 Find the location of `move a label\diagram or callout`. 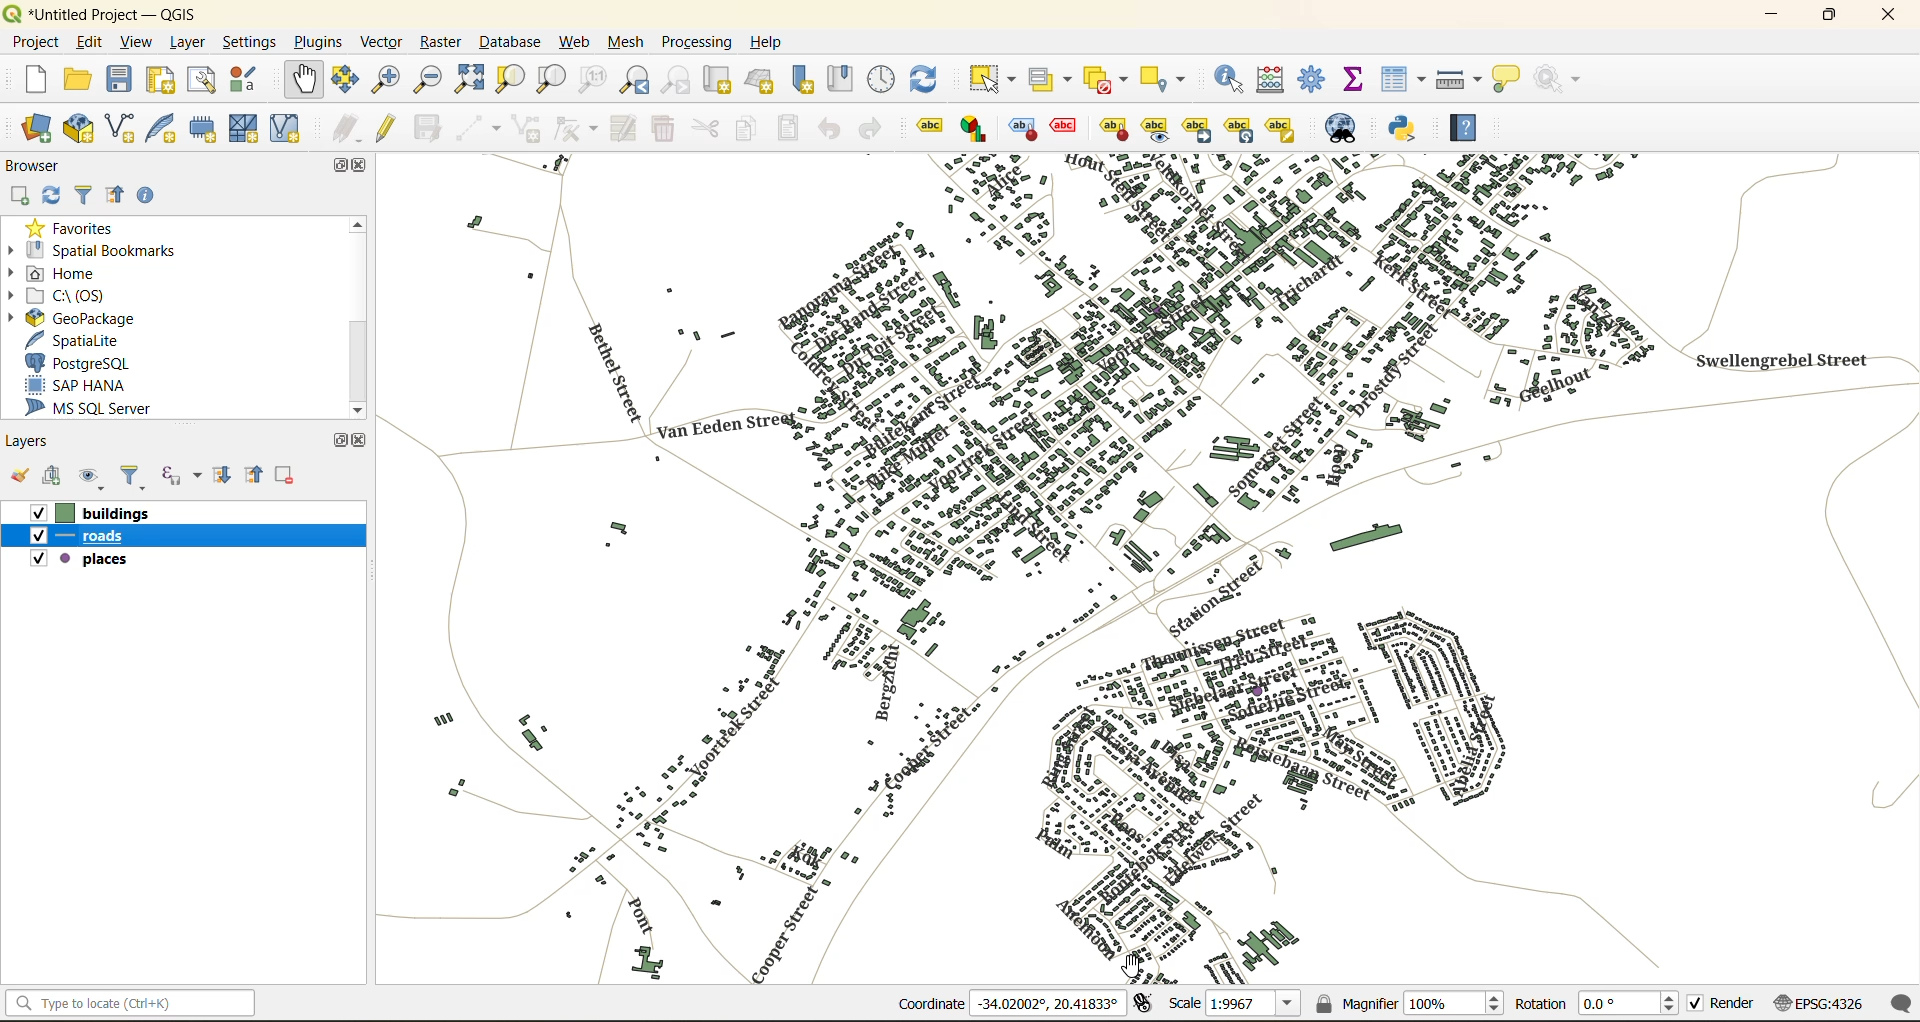

move a label\diagram or callout is located at coordinates (1200, 131).